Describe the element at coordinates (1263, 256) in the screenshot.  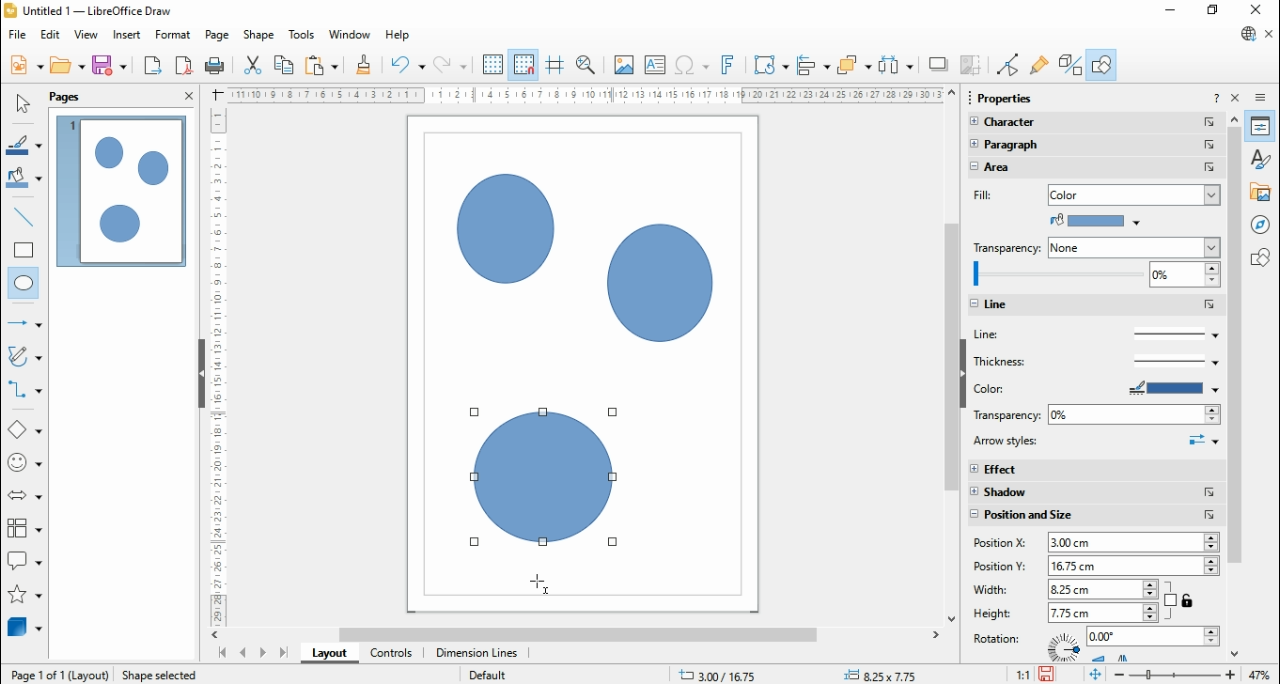
I see `shapes` at that location.